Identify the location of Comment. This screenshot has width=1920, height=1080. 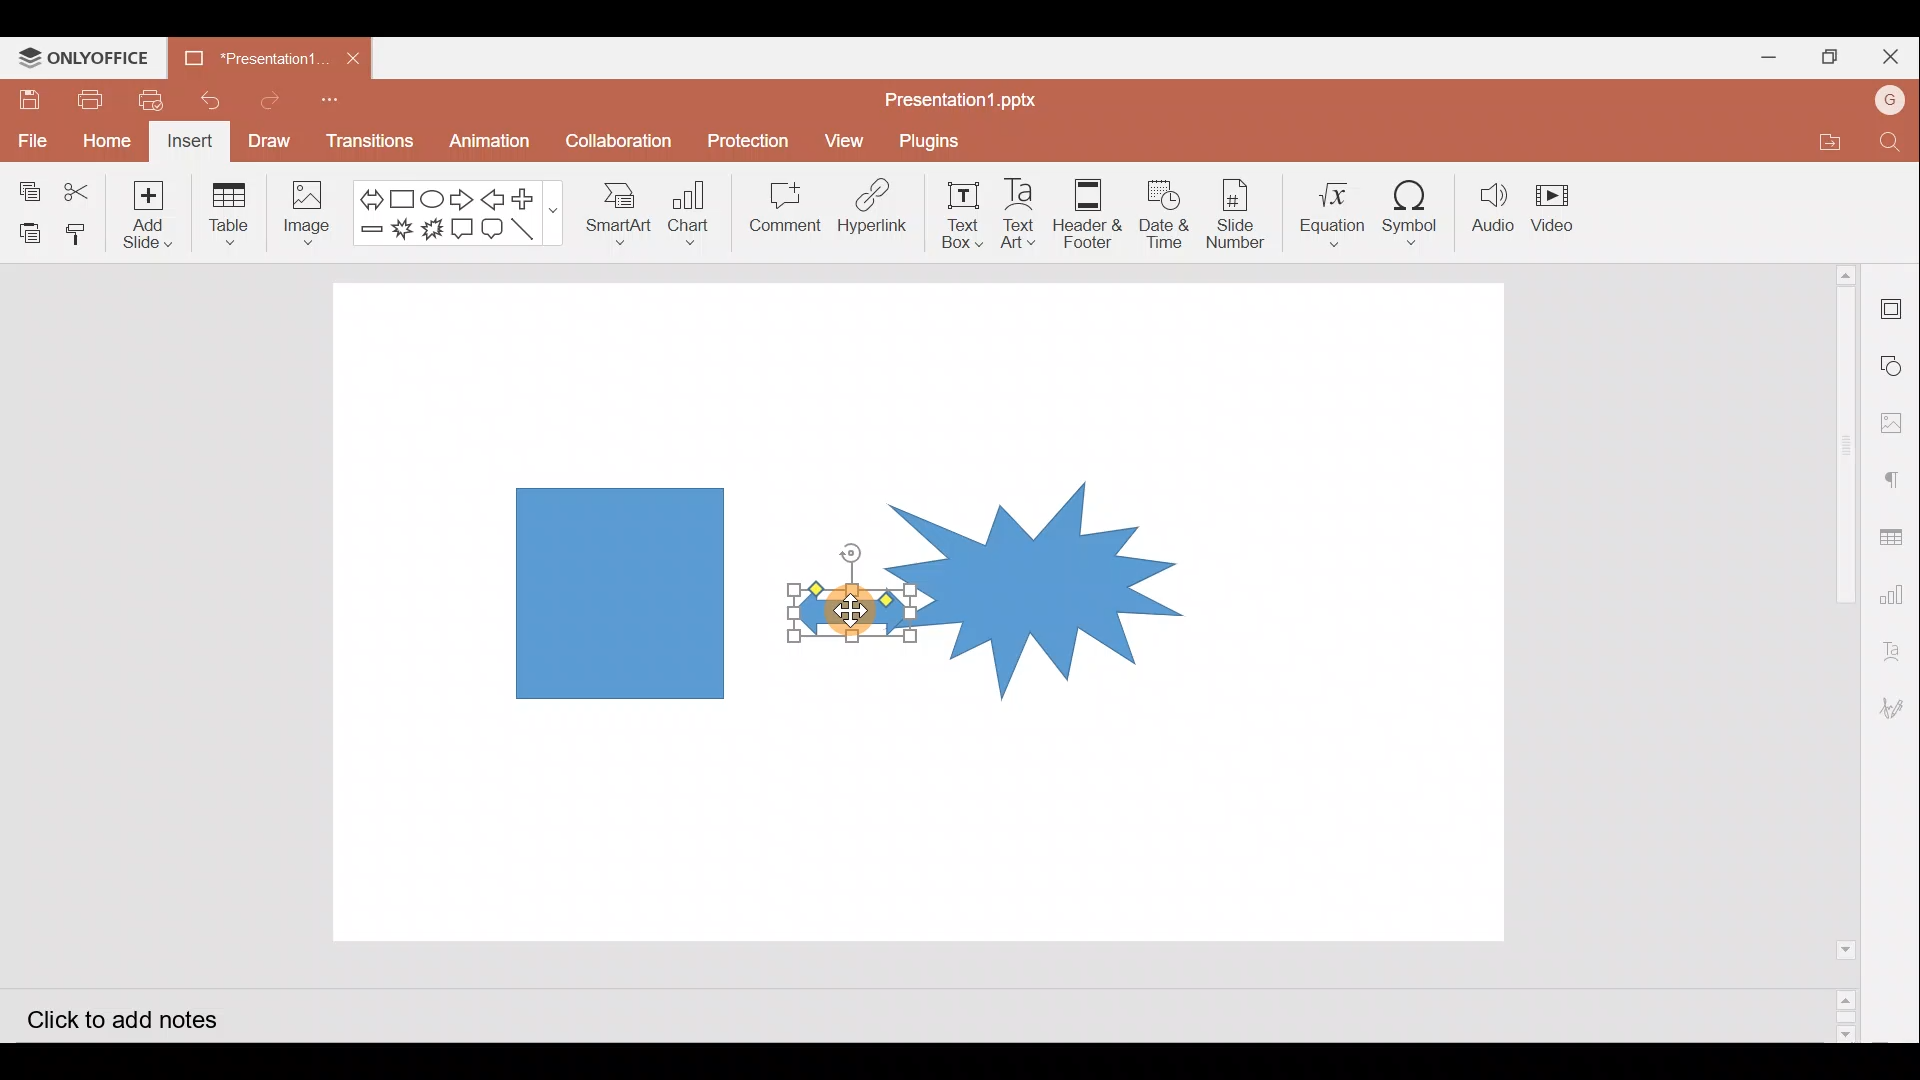
(786, 211).